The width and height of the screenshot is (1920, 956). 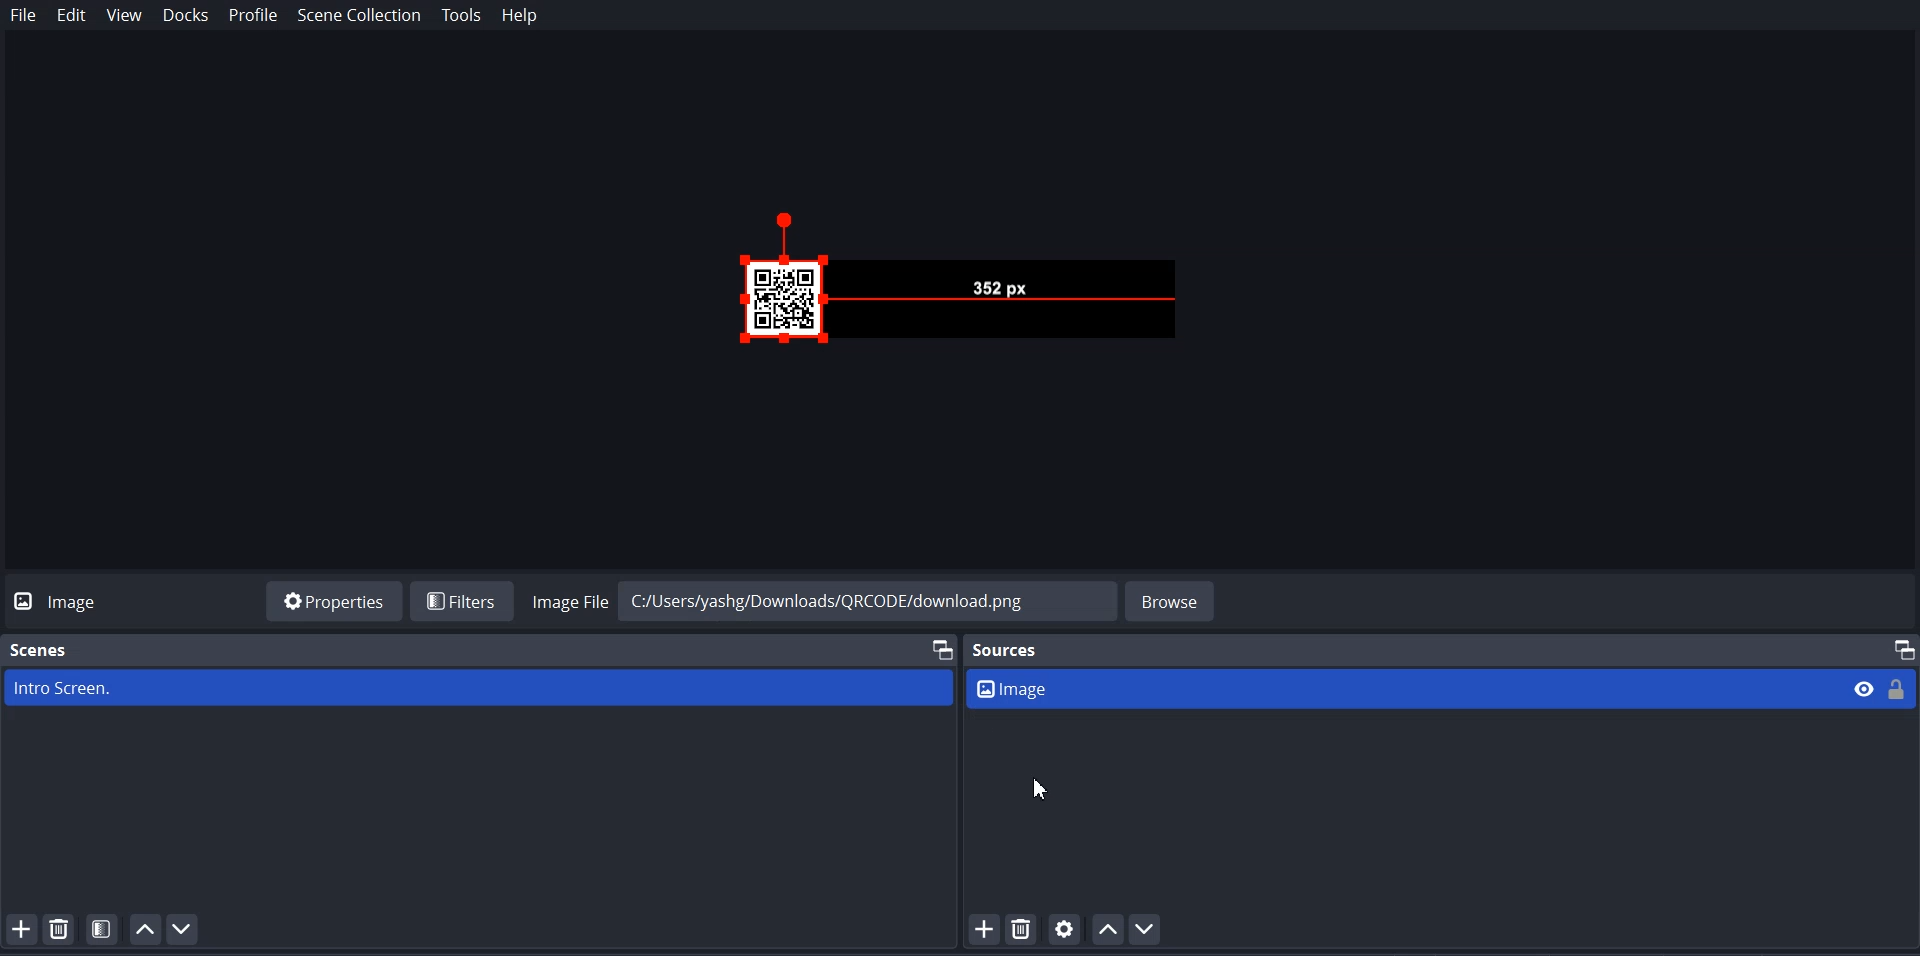 I want to click on Move Scene Up, so click(x=145, y=928).